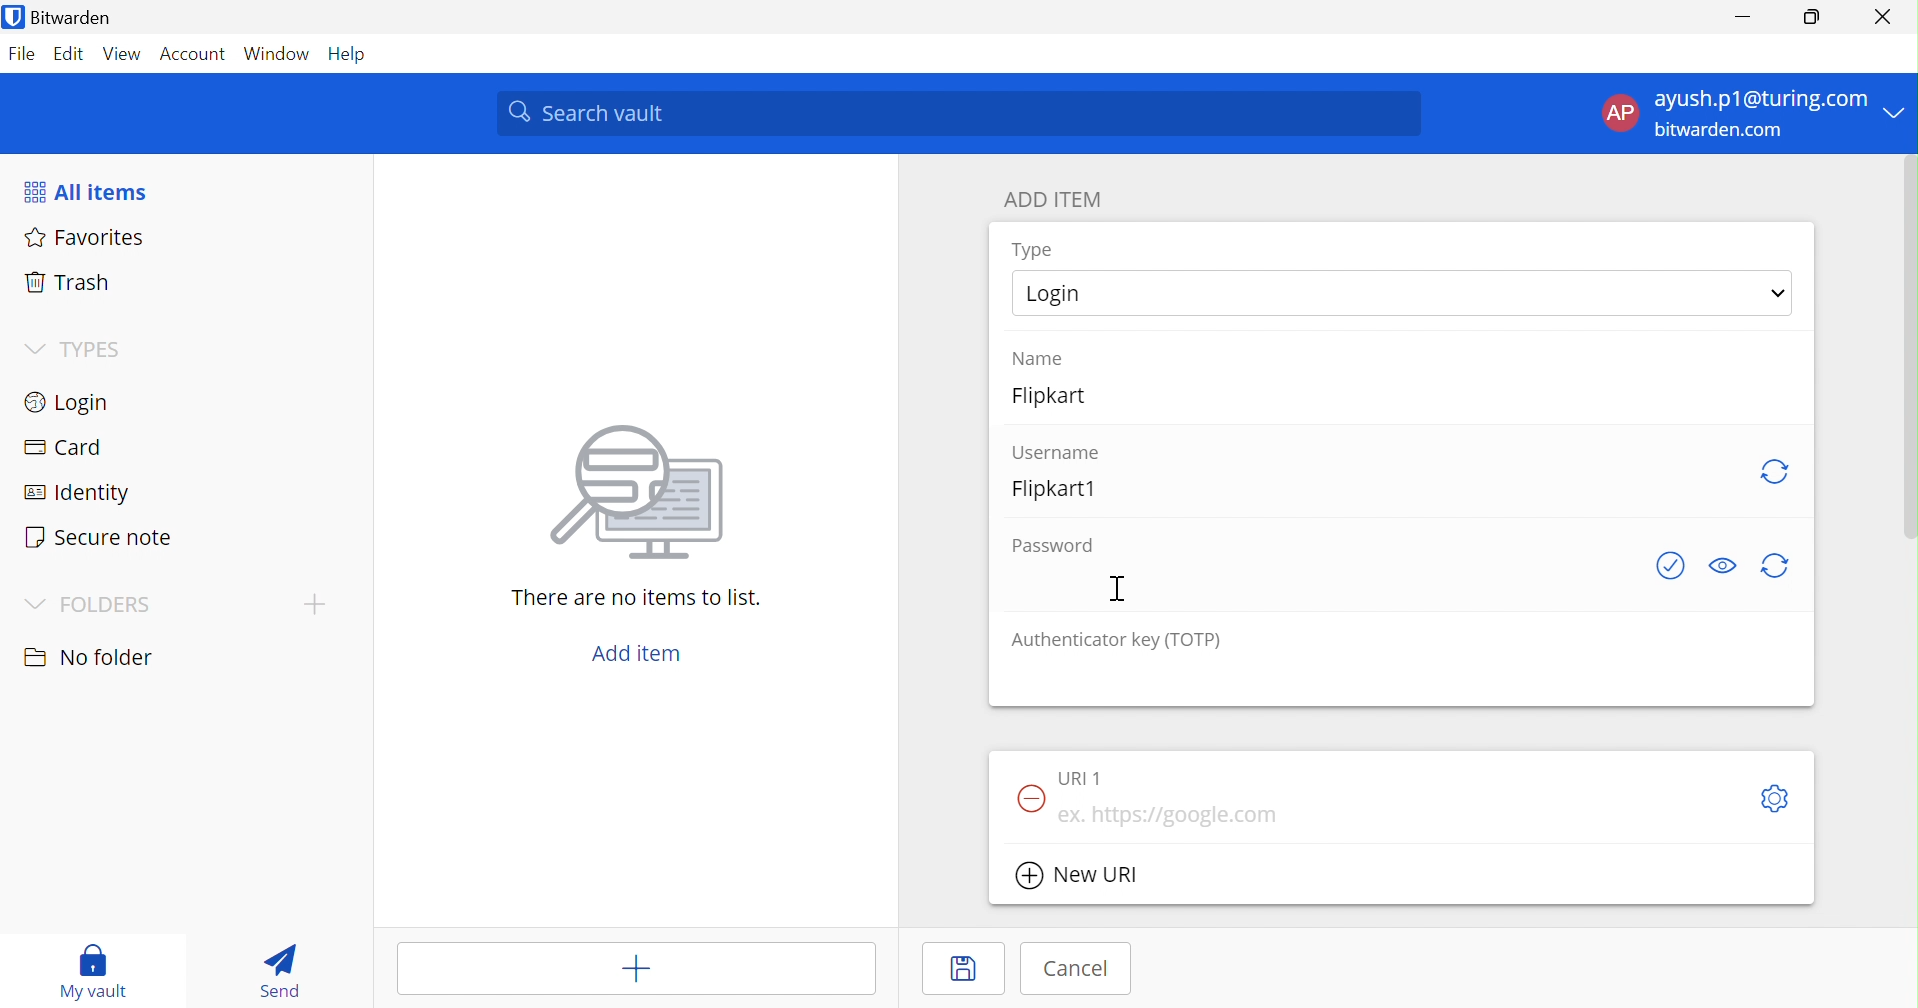  Describe the element at coordinates (89, 191) in the screenshot. I see `All items` at that location.